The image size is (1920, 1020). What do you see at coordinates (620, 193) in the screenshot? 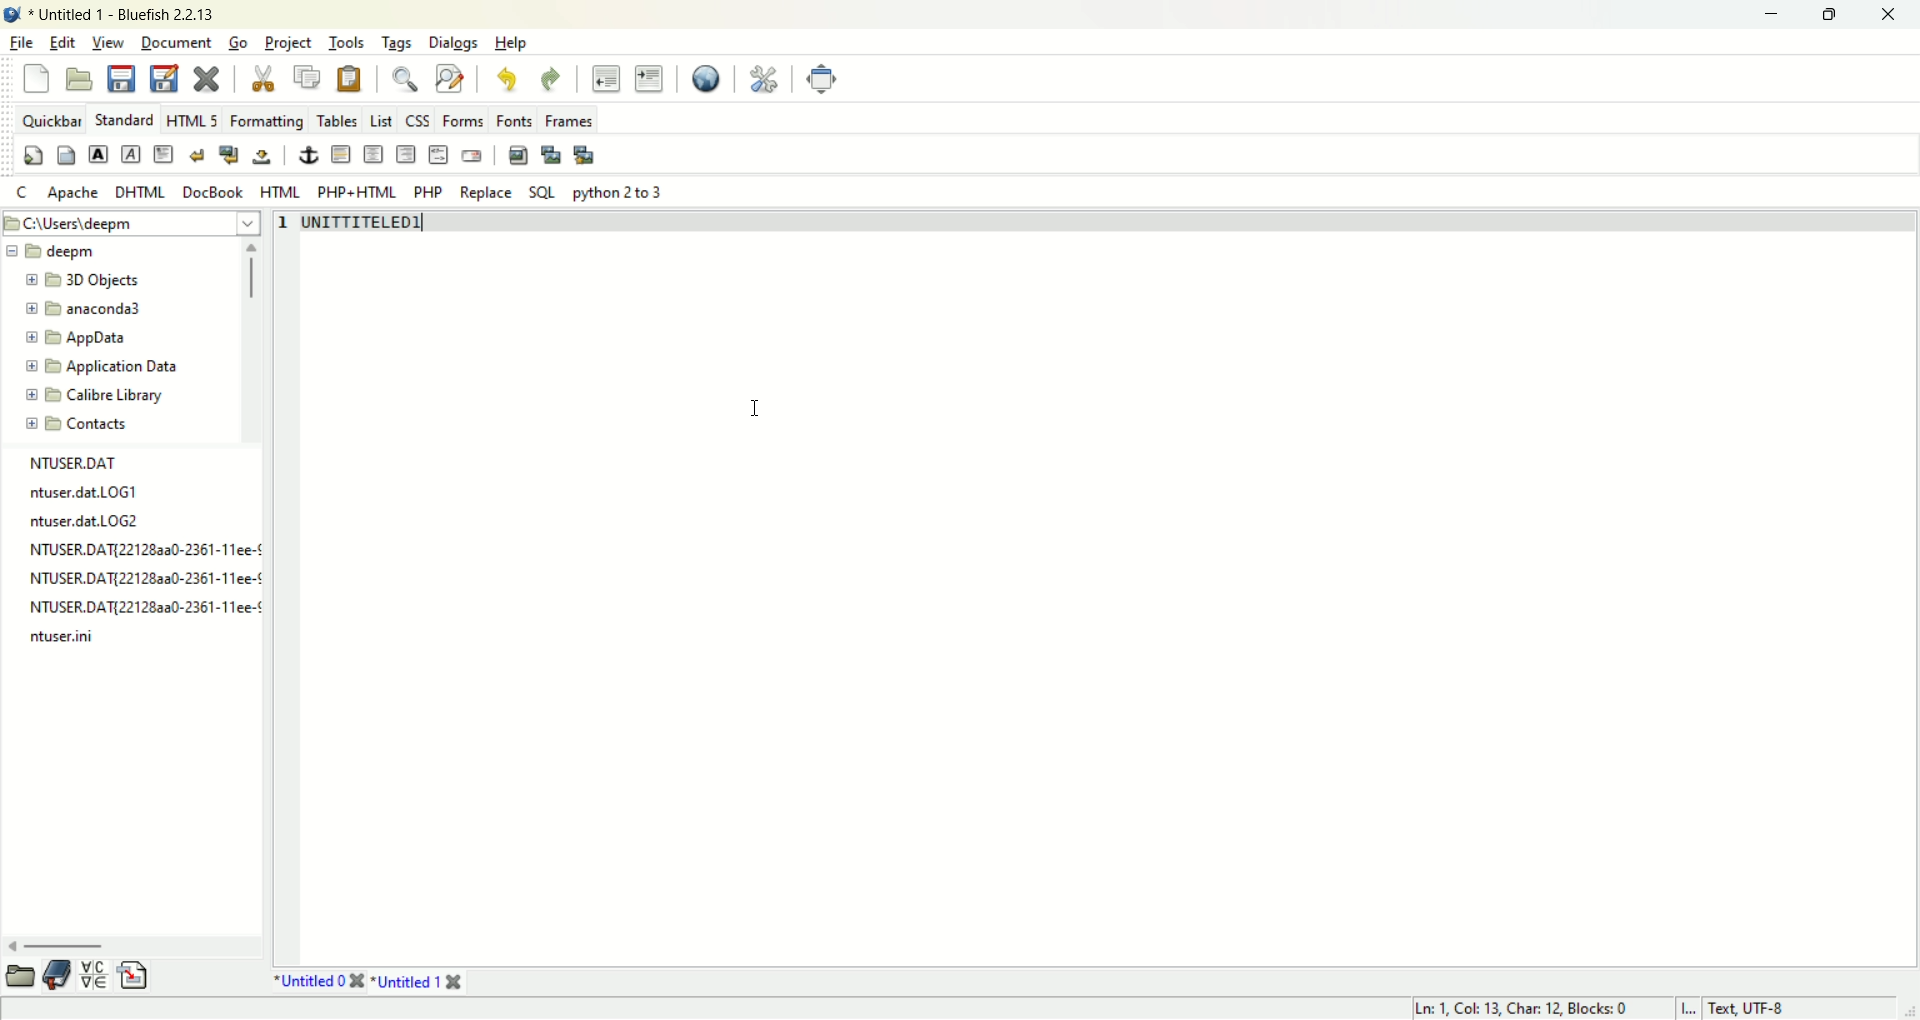
I see `python 2 to 3` at bounding box center [620, 193].